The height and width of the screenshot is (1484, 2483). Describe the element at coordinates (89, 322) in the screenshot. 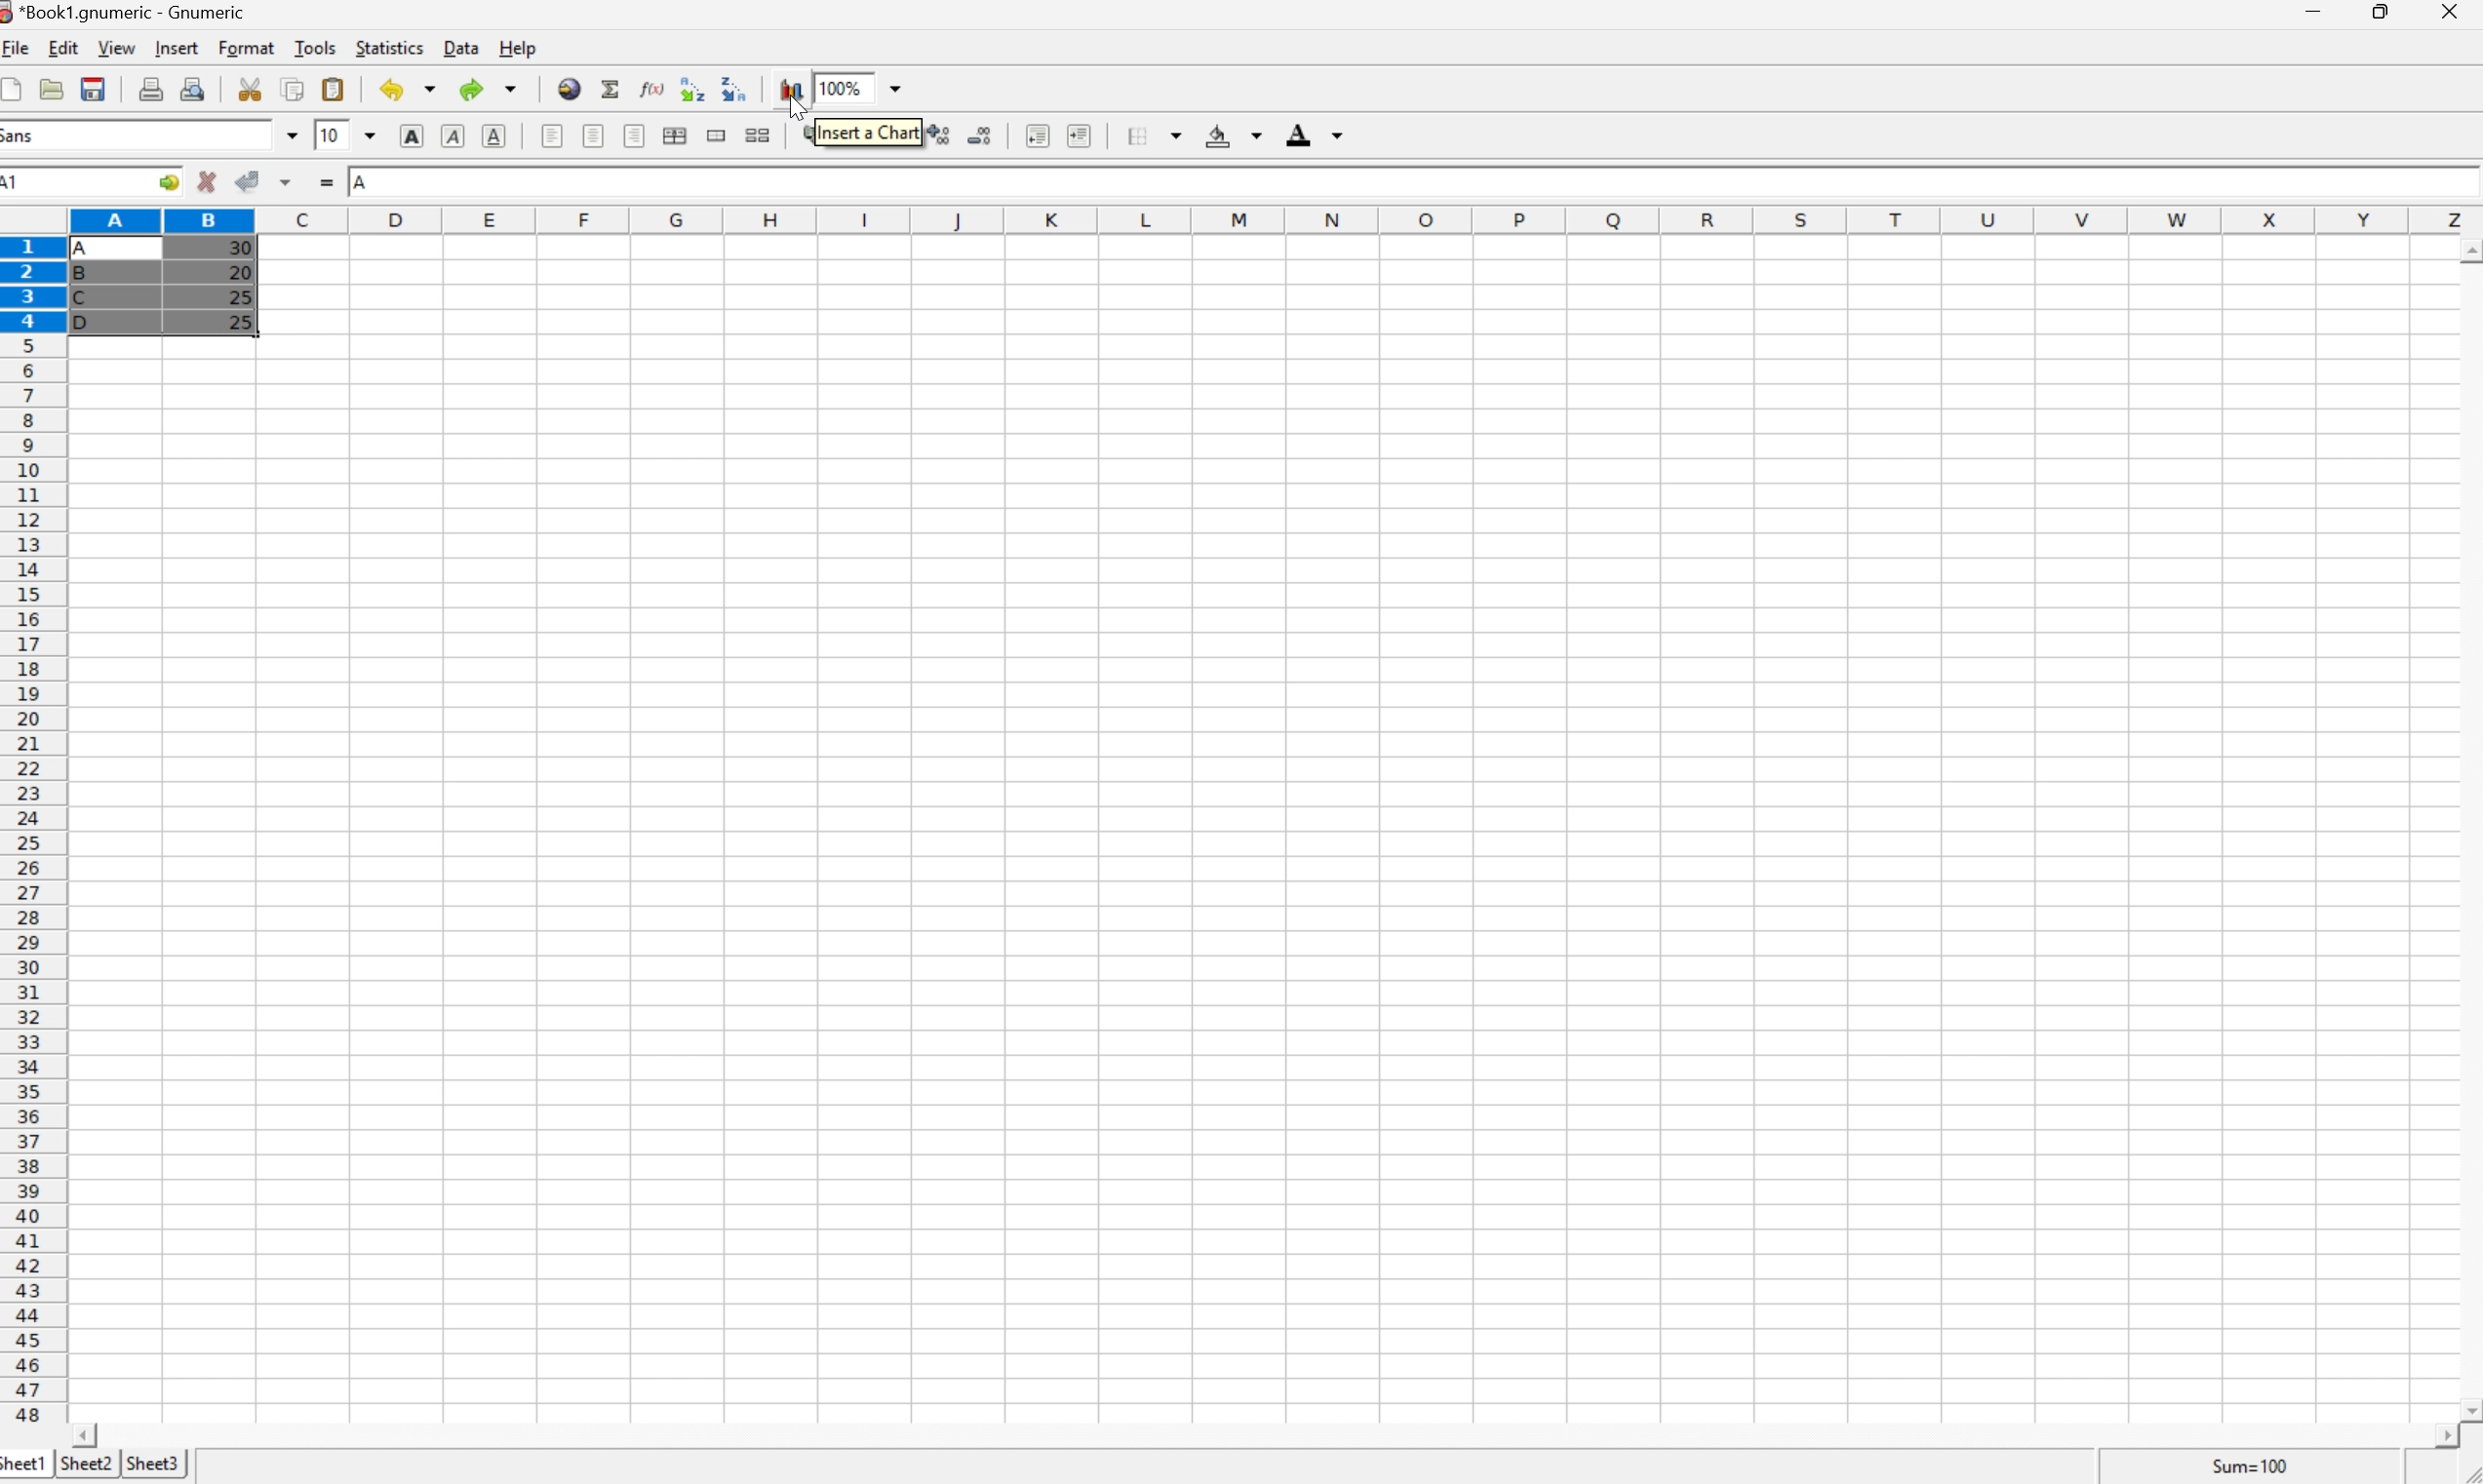

I see `D` at that location.